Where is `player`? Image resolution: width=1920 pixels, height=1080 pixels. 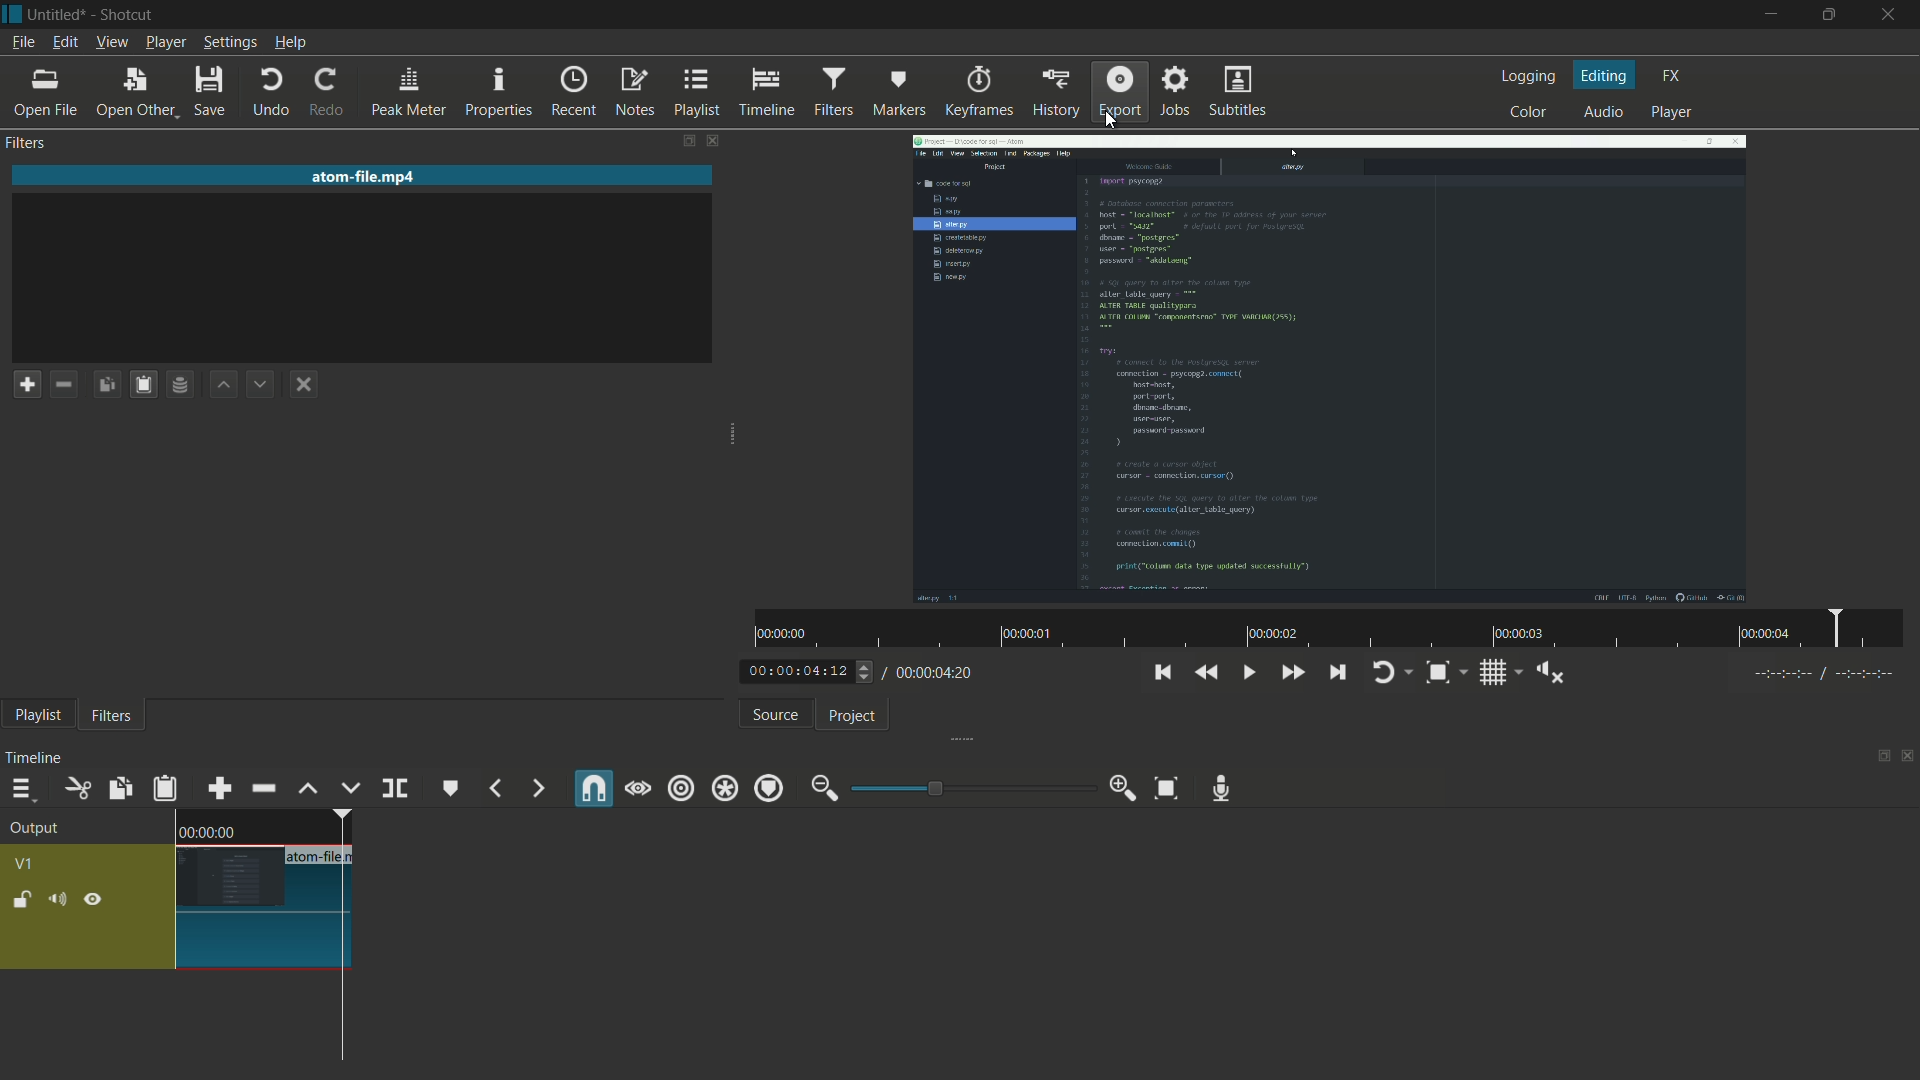 player is located at coordinates (1672, 112).